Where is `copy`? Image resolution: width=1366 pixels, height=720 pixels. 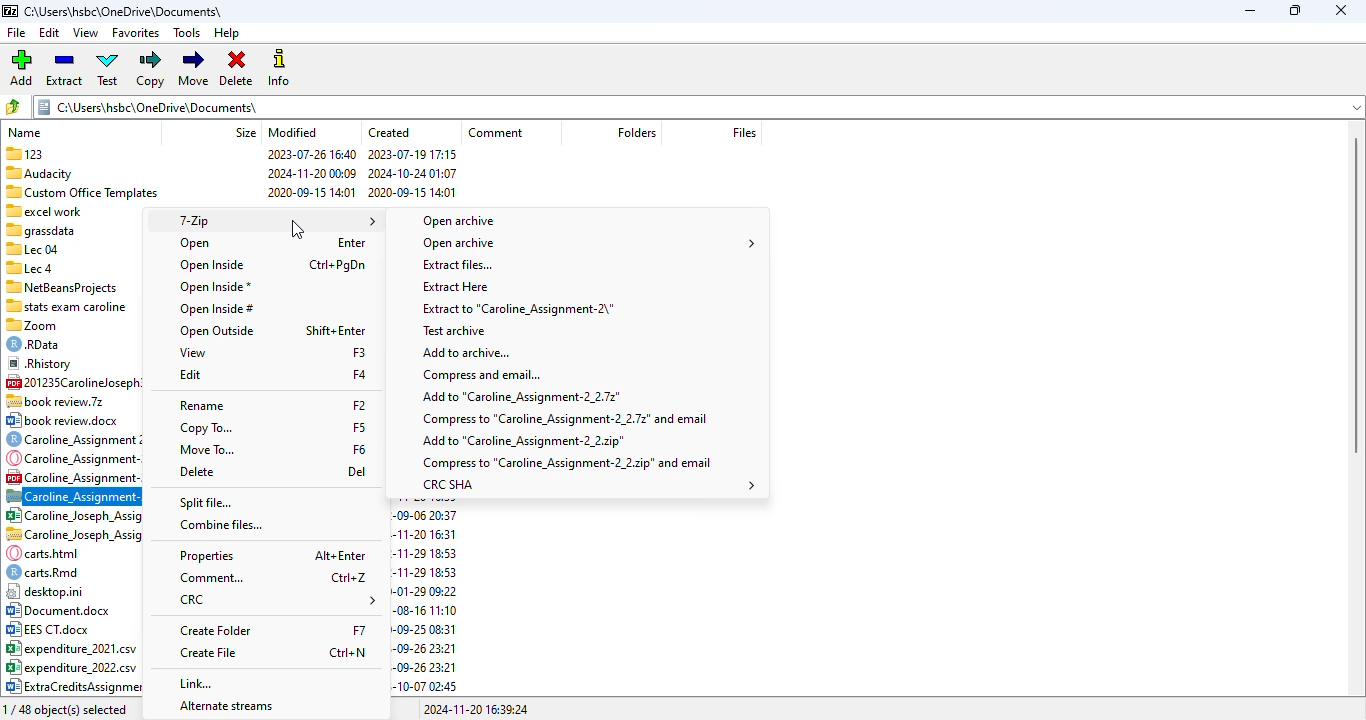
copy is located at coordinates (150, 69).